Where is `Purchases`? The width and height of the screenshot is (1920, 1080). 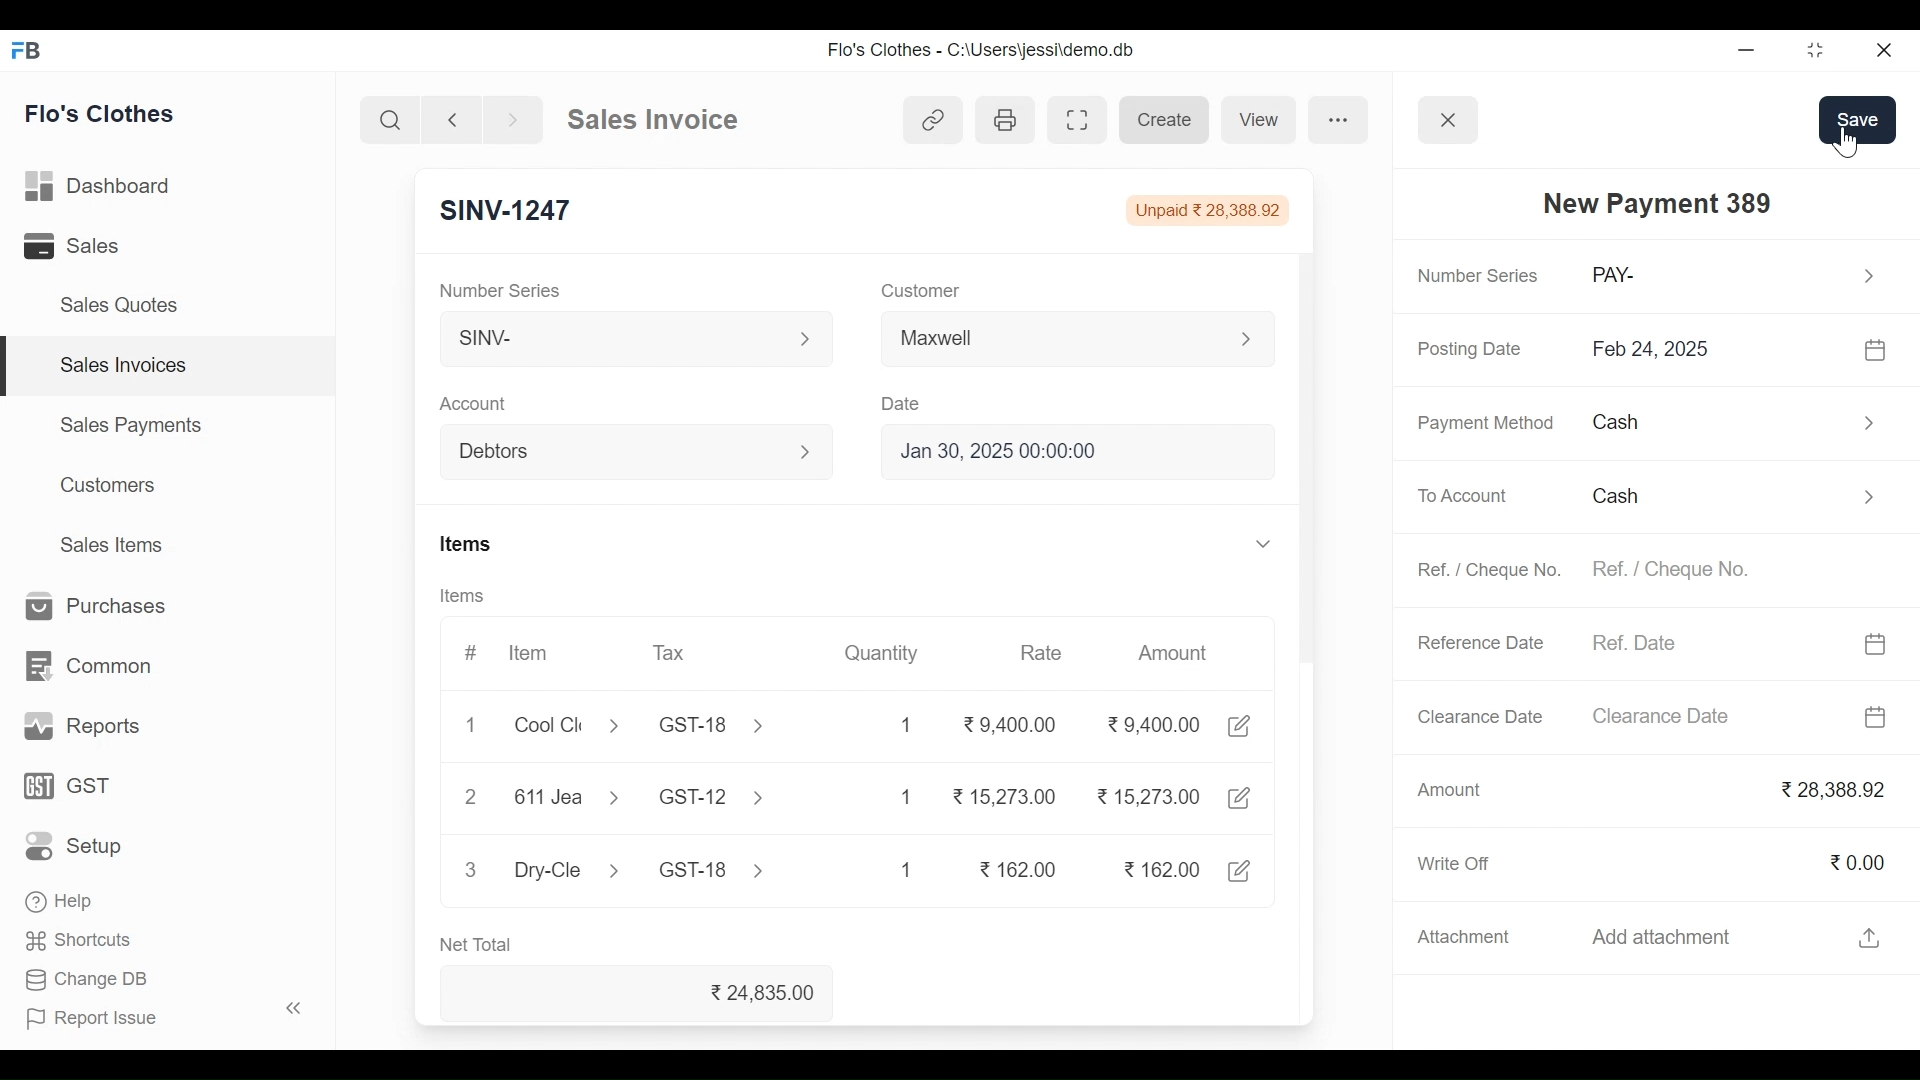 Purchases is located at coordinates (88, 607).